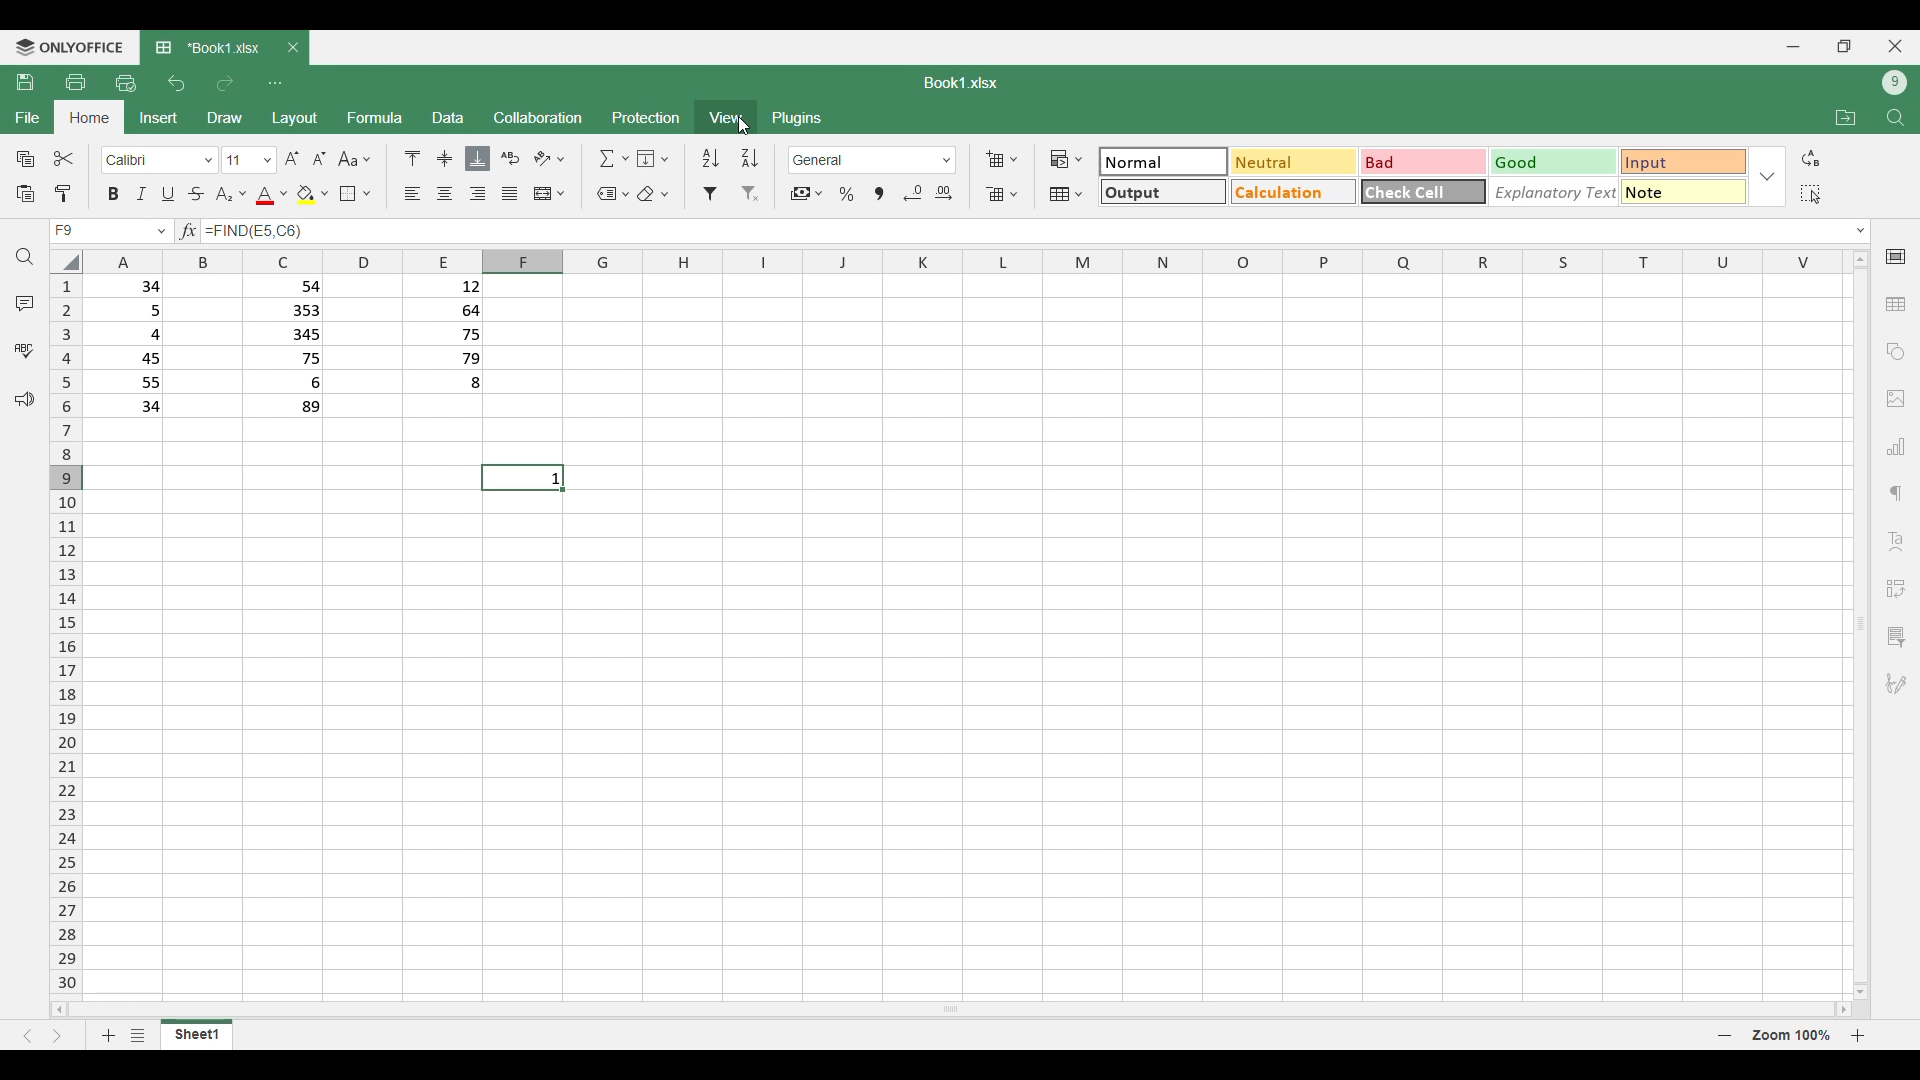 The image size is (1920, 1080). What do you see at coordinates (448, 117) in the screenshot?
I see `Data menu` at bounding box center [448, 117].